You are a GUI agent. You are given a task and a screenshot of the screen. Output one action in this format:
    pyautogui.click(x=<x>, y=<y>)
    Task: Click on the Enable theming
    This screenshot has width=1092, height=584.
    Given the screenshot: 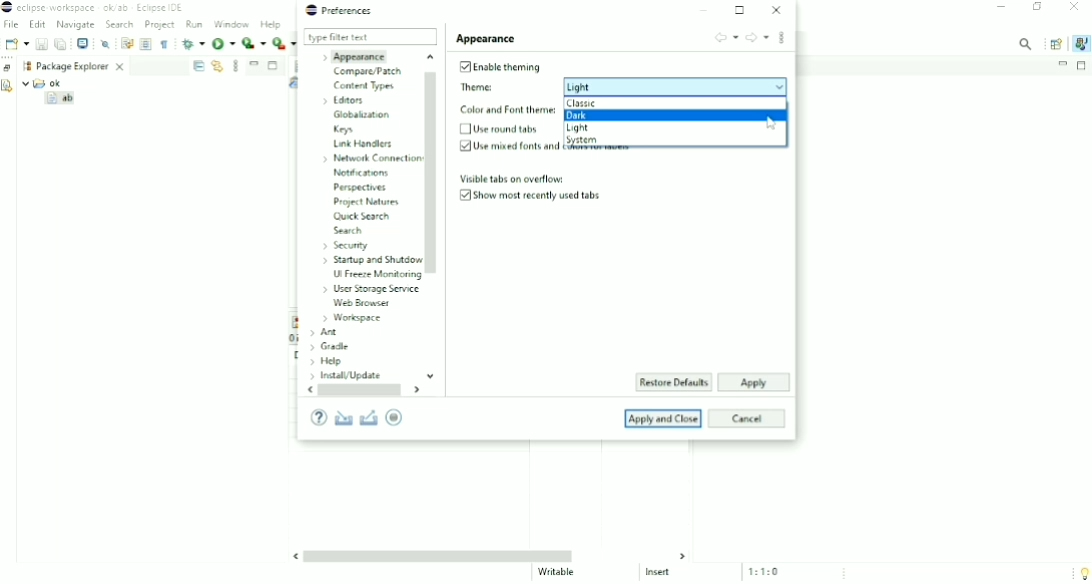 What is the action you would take?
    pyautogui.click(x=498, y=66)
    